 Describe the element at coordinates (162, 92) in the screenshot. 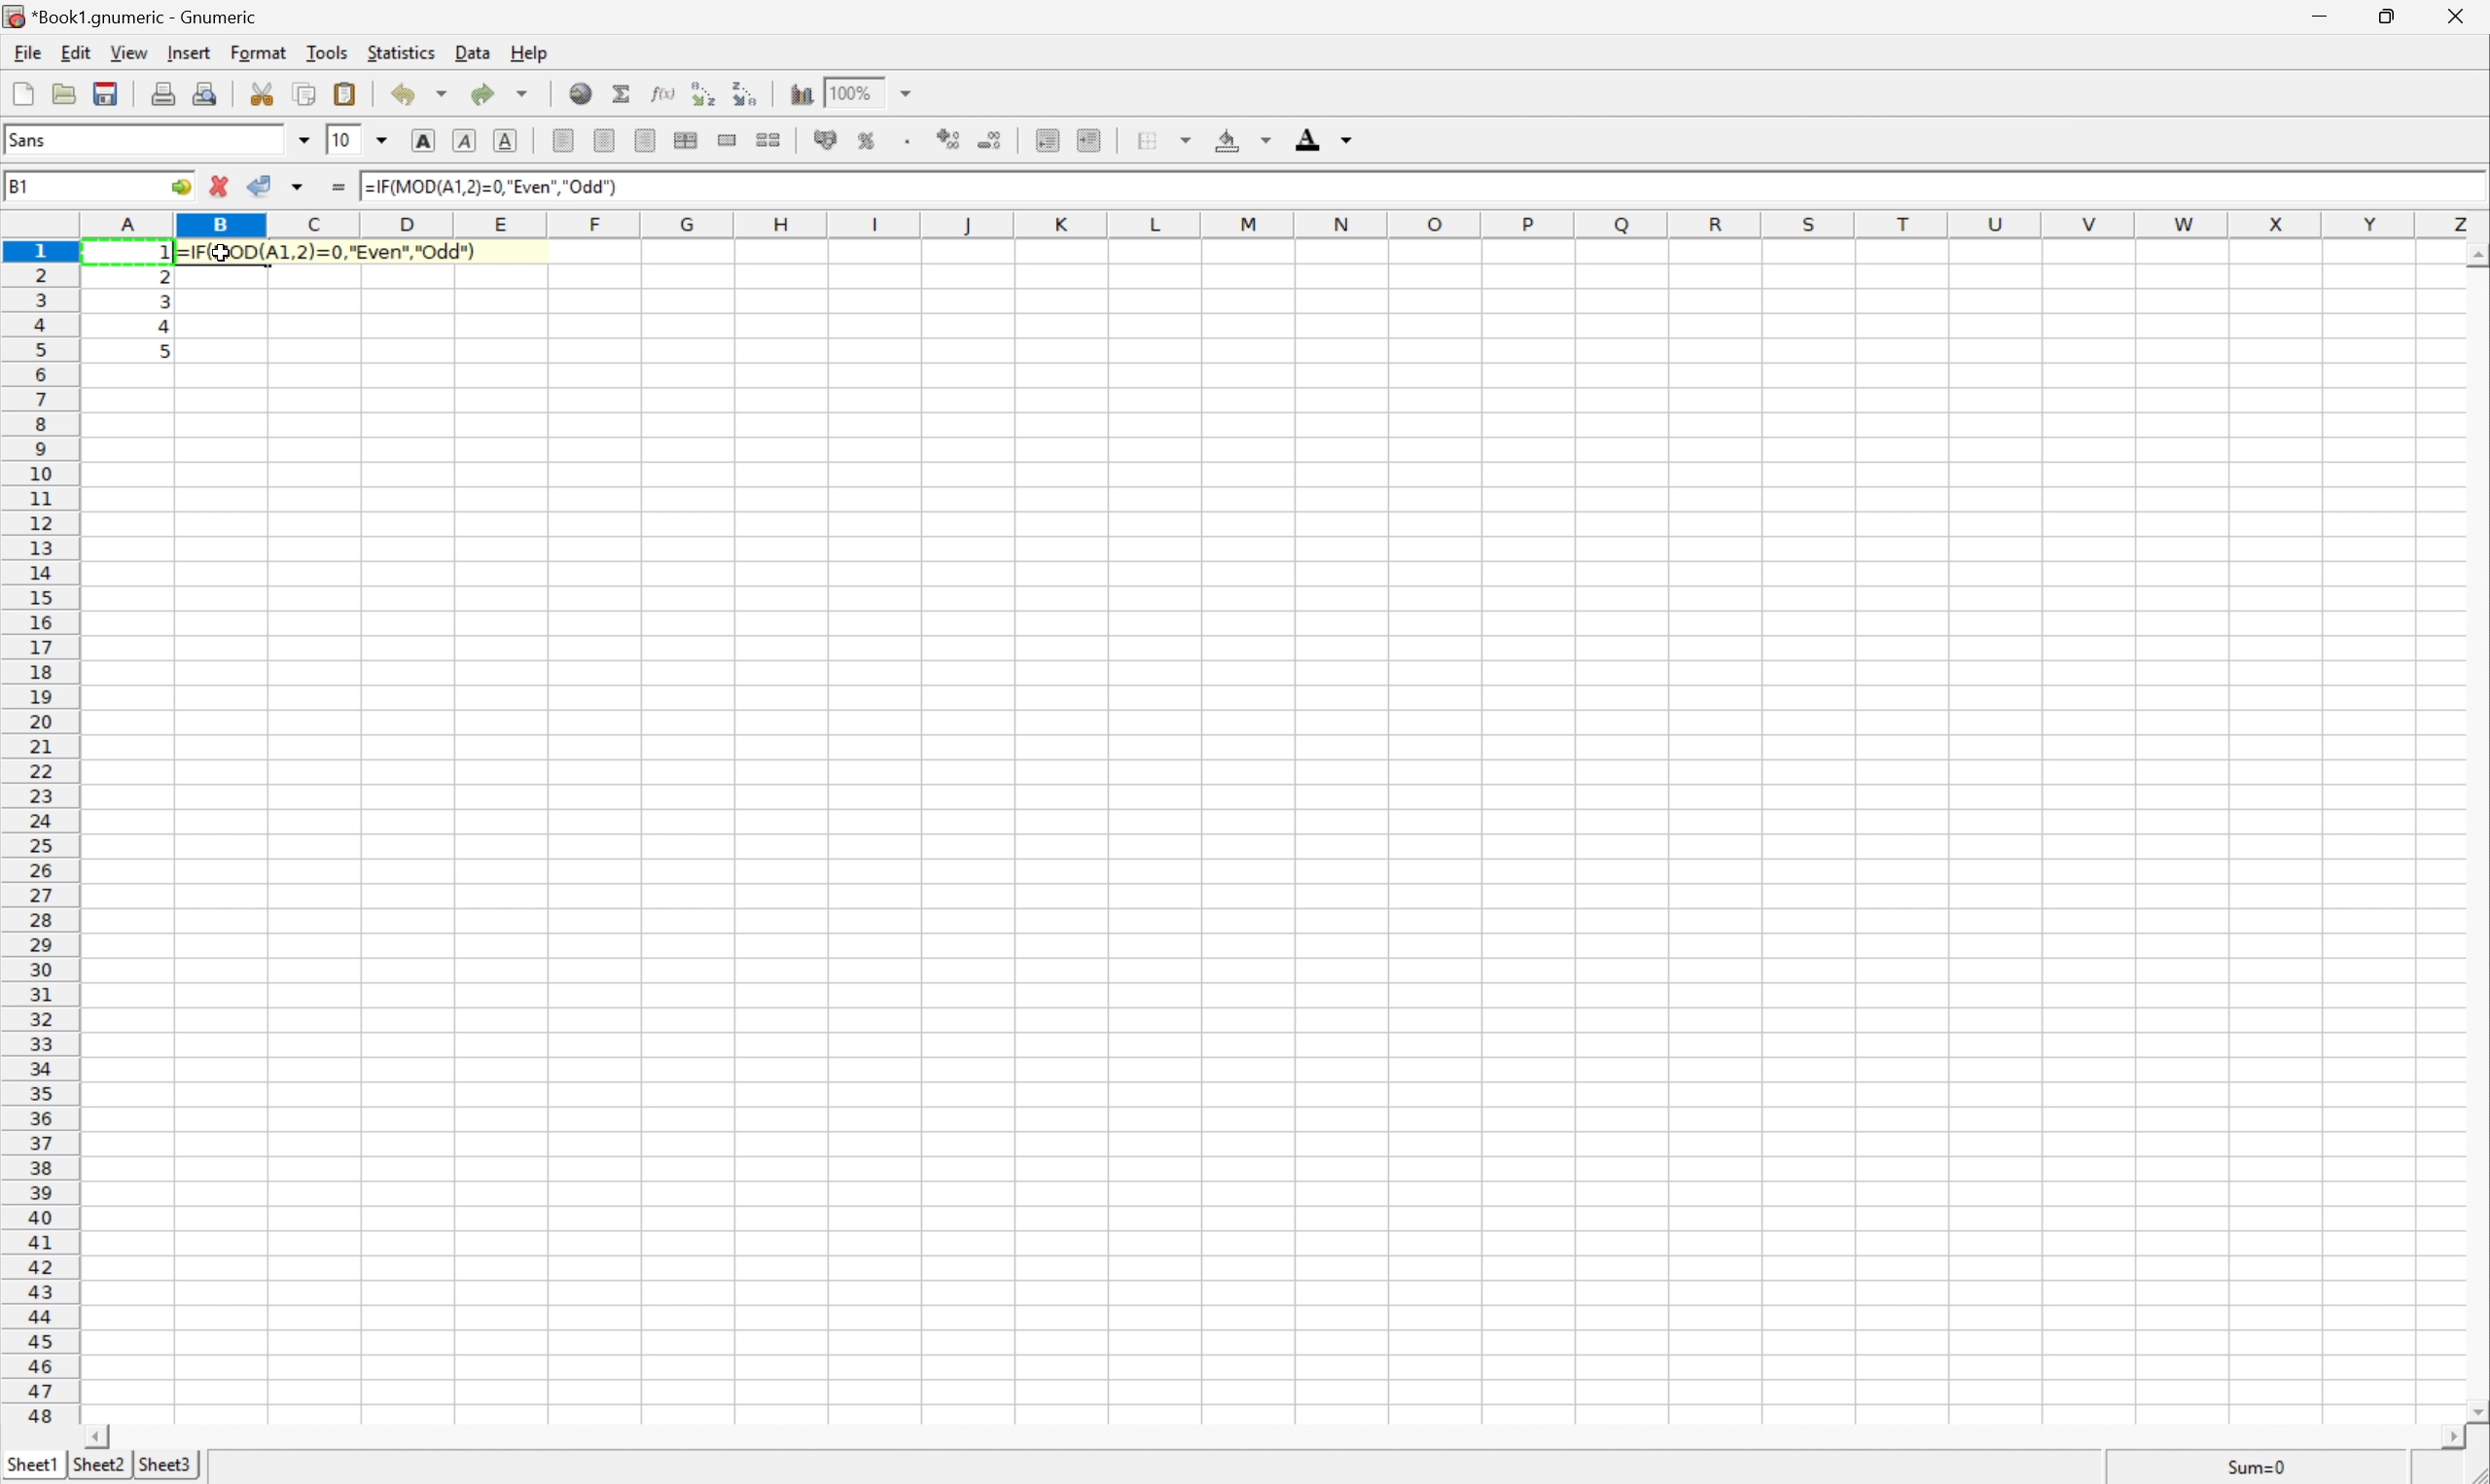

I see `Print current file` at that location.